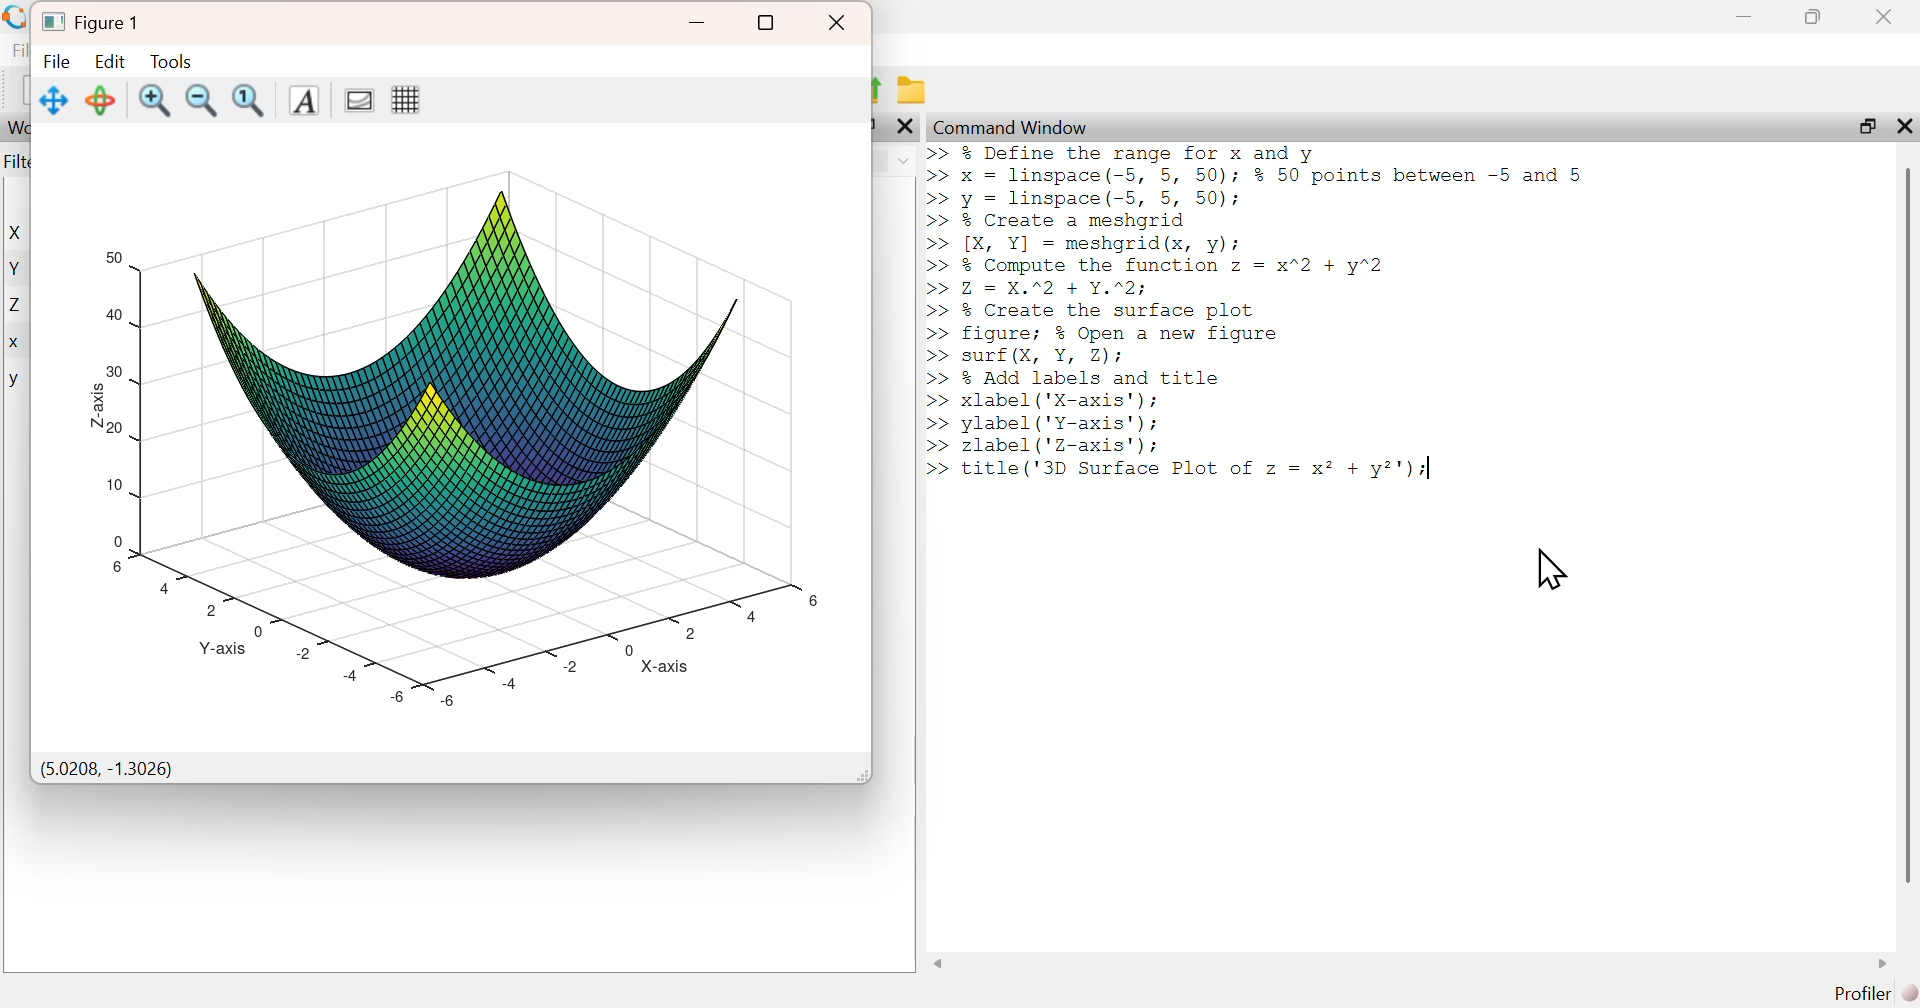  What do you see at coordinates (55, 100) in the screenshot?
I see `Move` at bounding box center [55, 100].